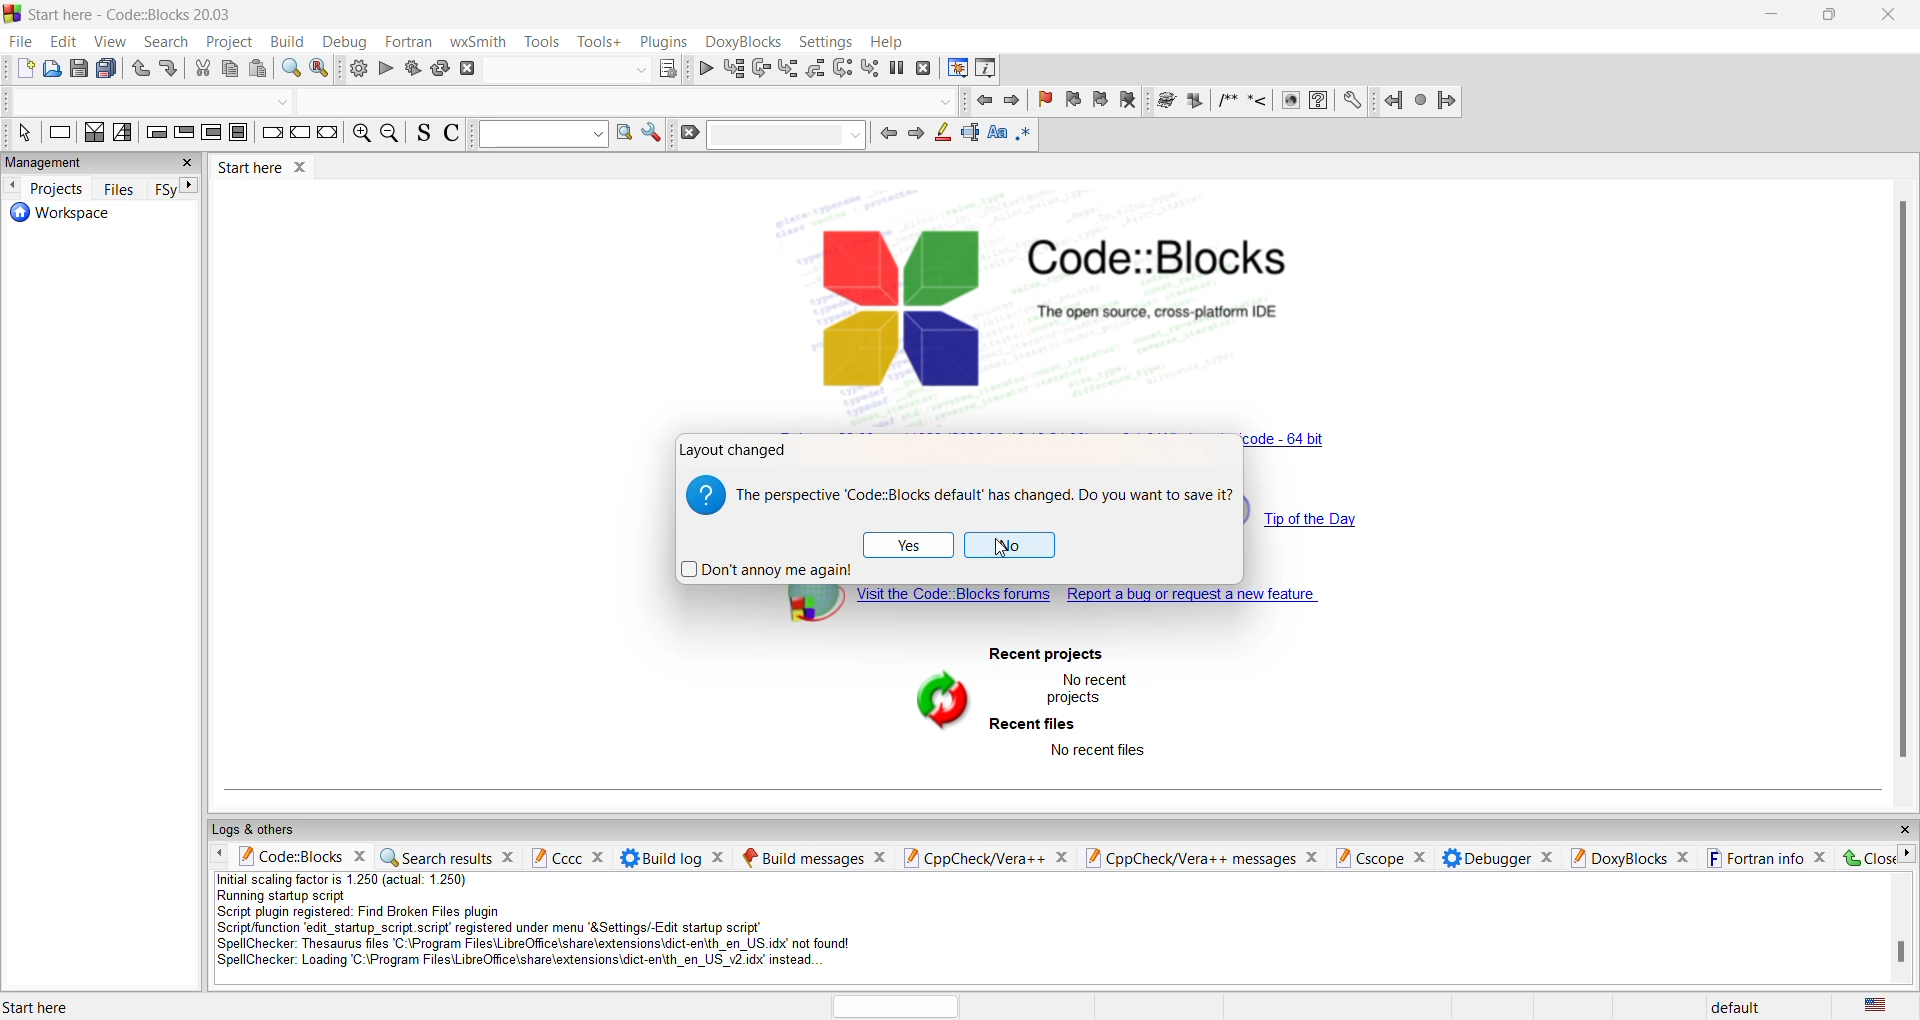  I want to click on move right, so click(1908, 854).